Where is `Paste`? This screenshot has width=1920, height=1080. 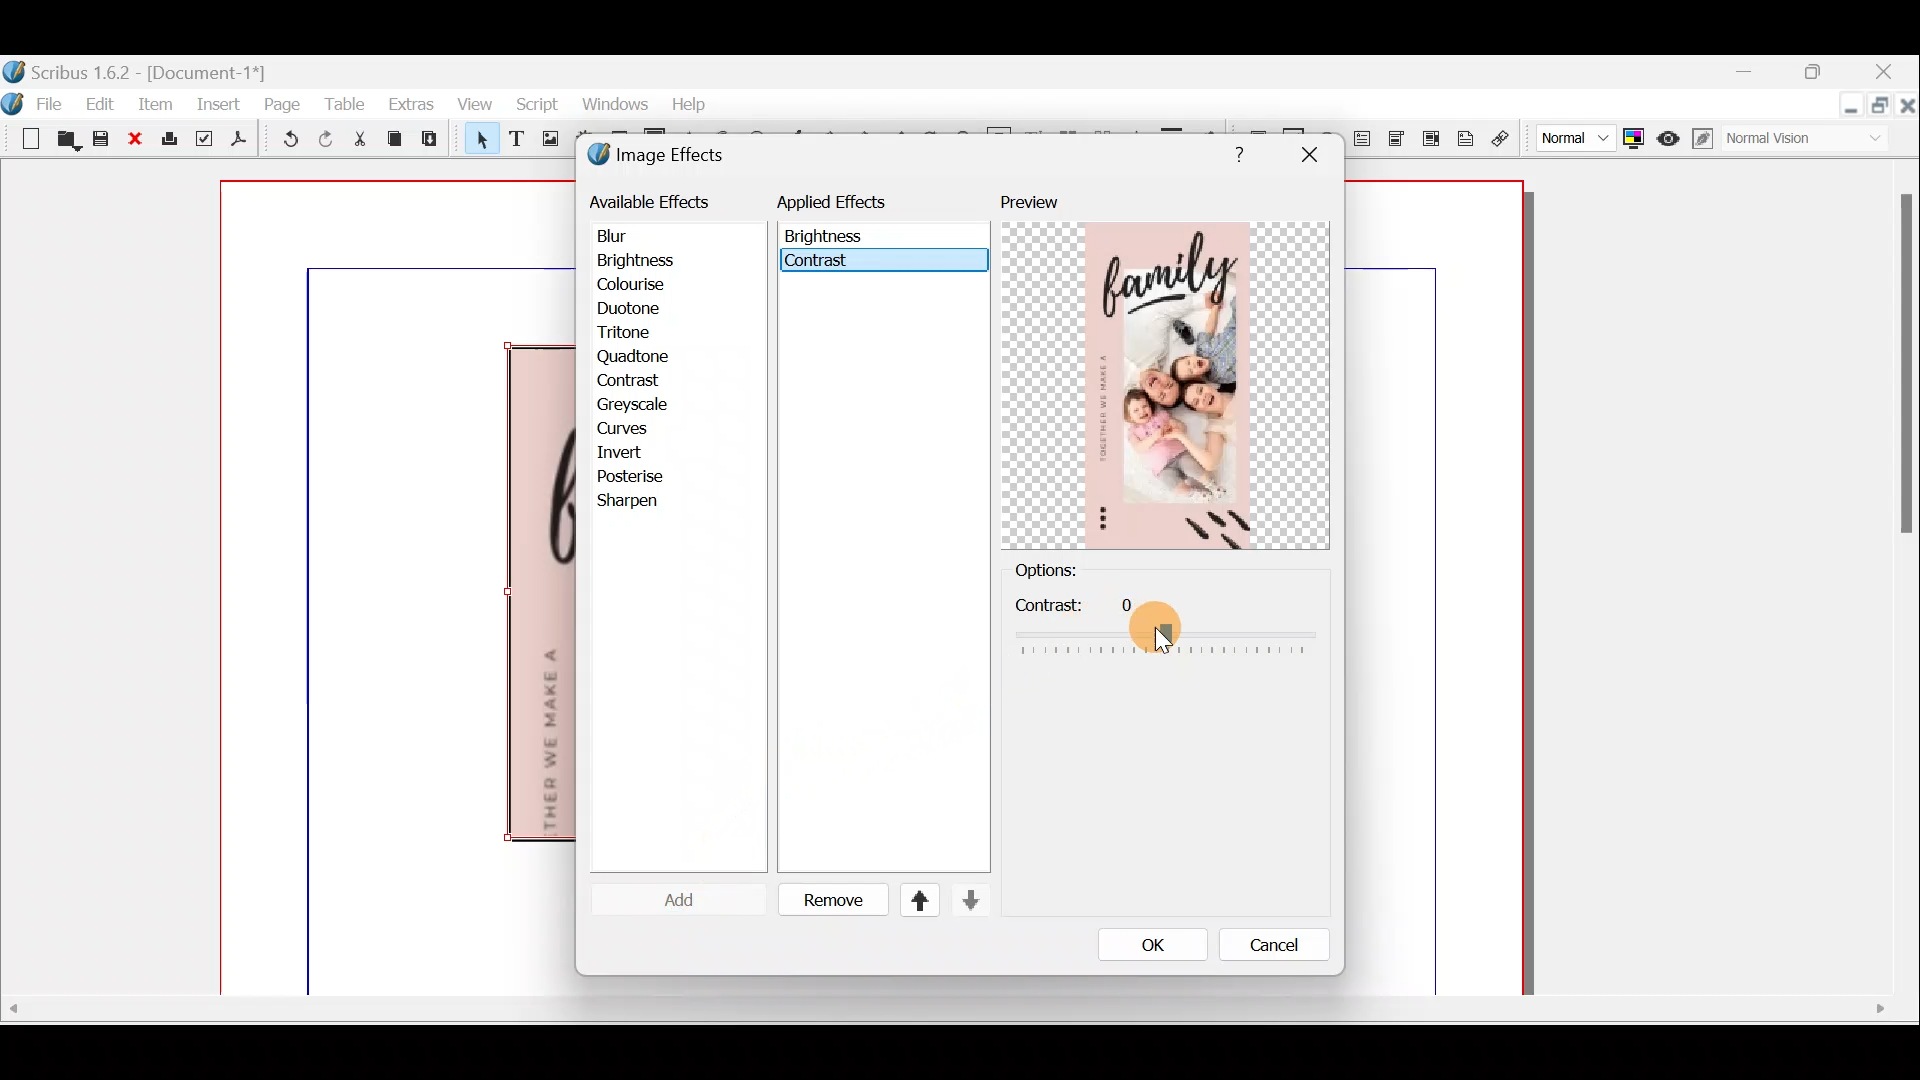
Paste is located at coordinates (434, 141).